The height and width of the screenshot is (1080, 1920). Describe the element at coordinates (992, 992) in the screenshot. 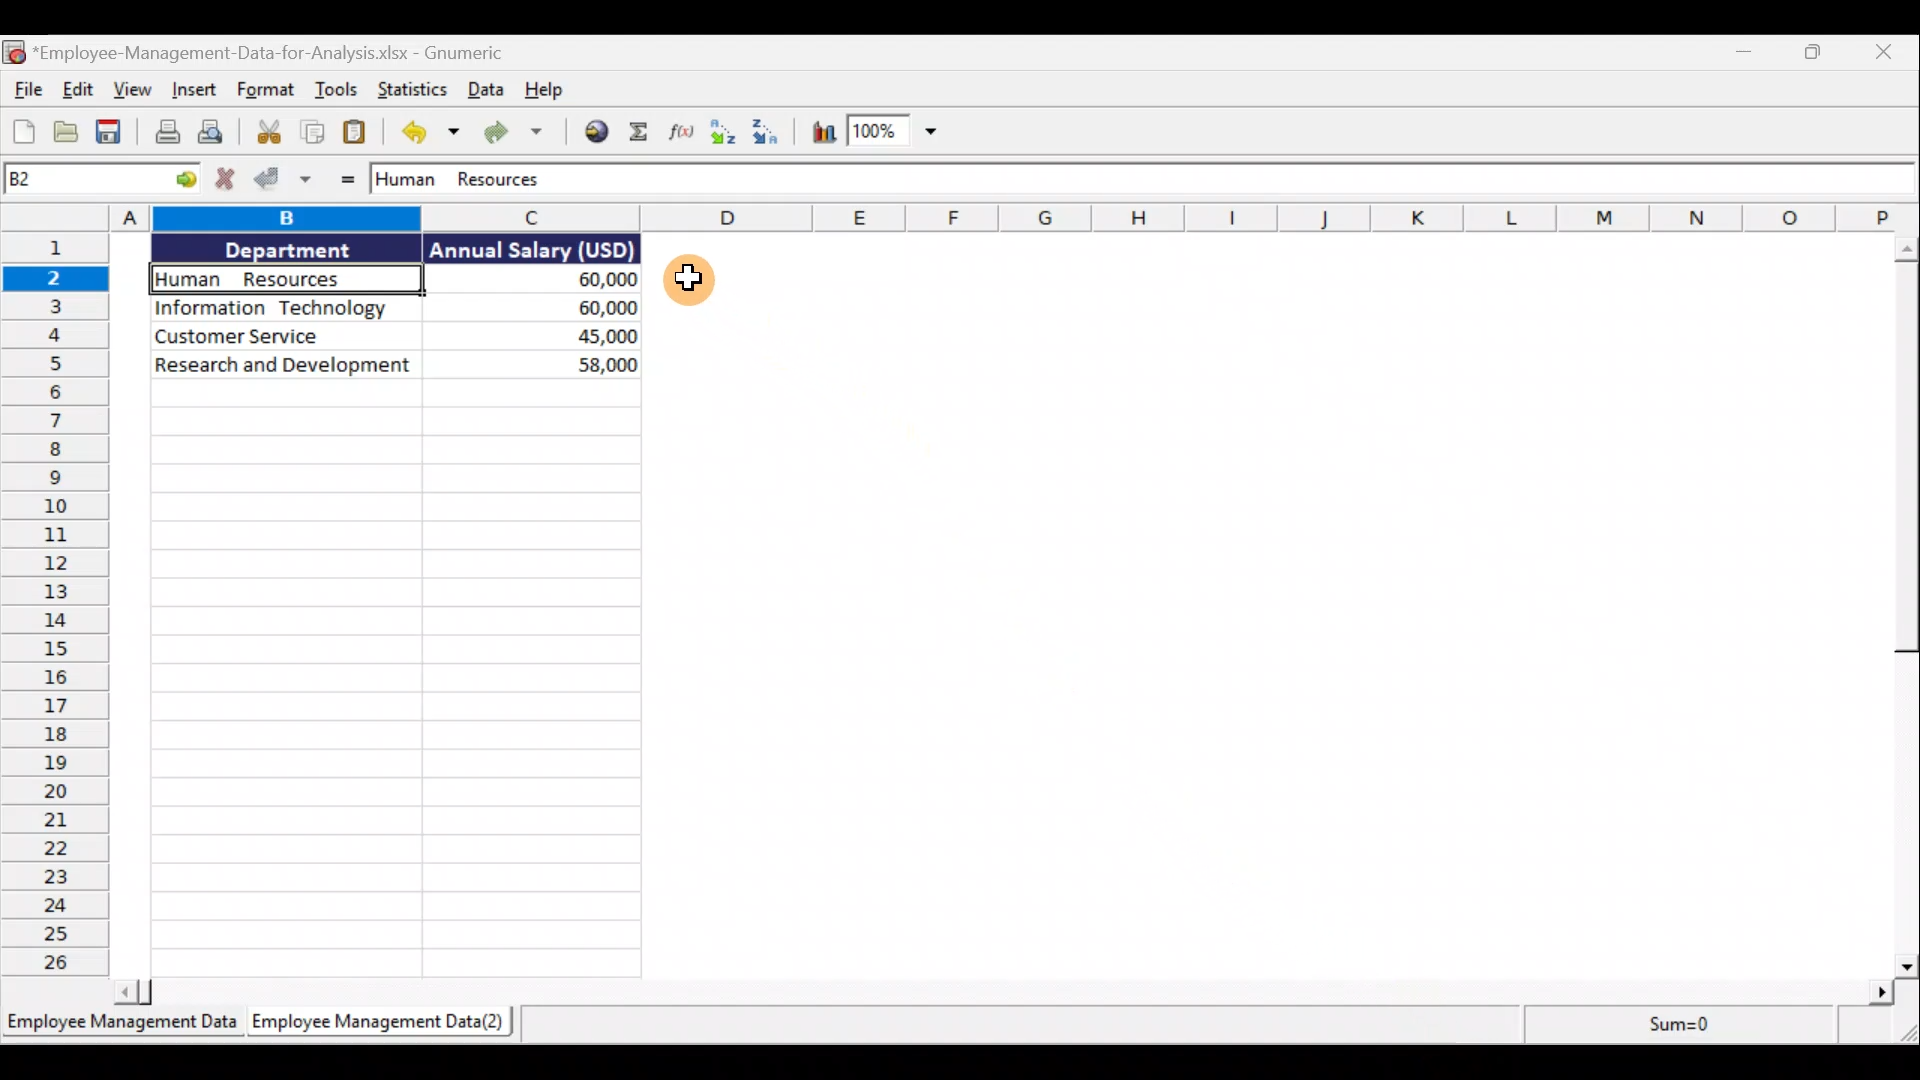

I see `scroll bar` at that location.